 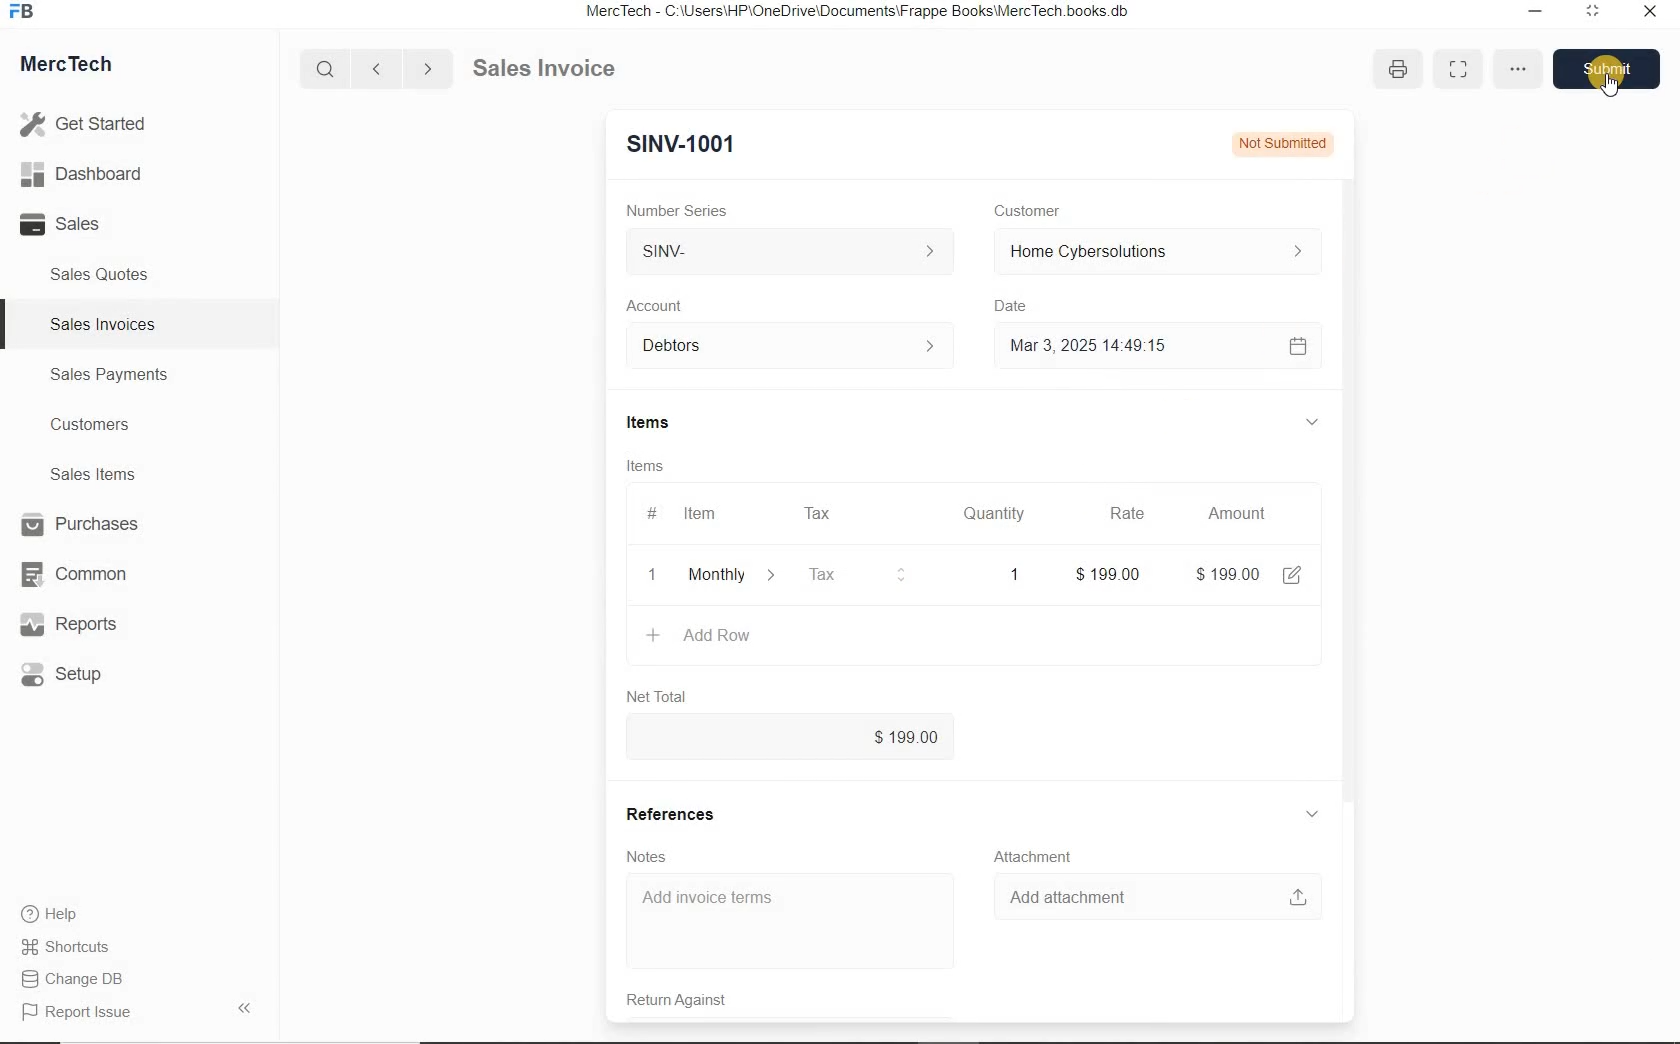 What do you see at coordinates (1113, 573) in the screenshot?
I see `rate: $0.00` at bounding box center [1113, 573].